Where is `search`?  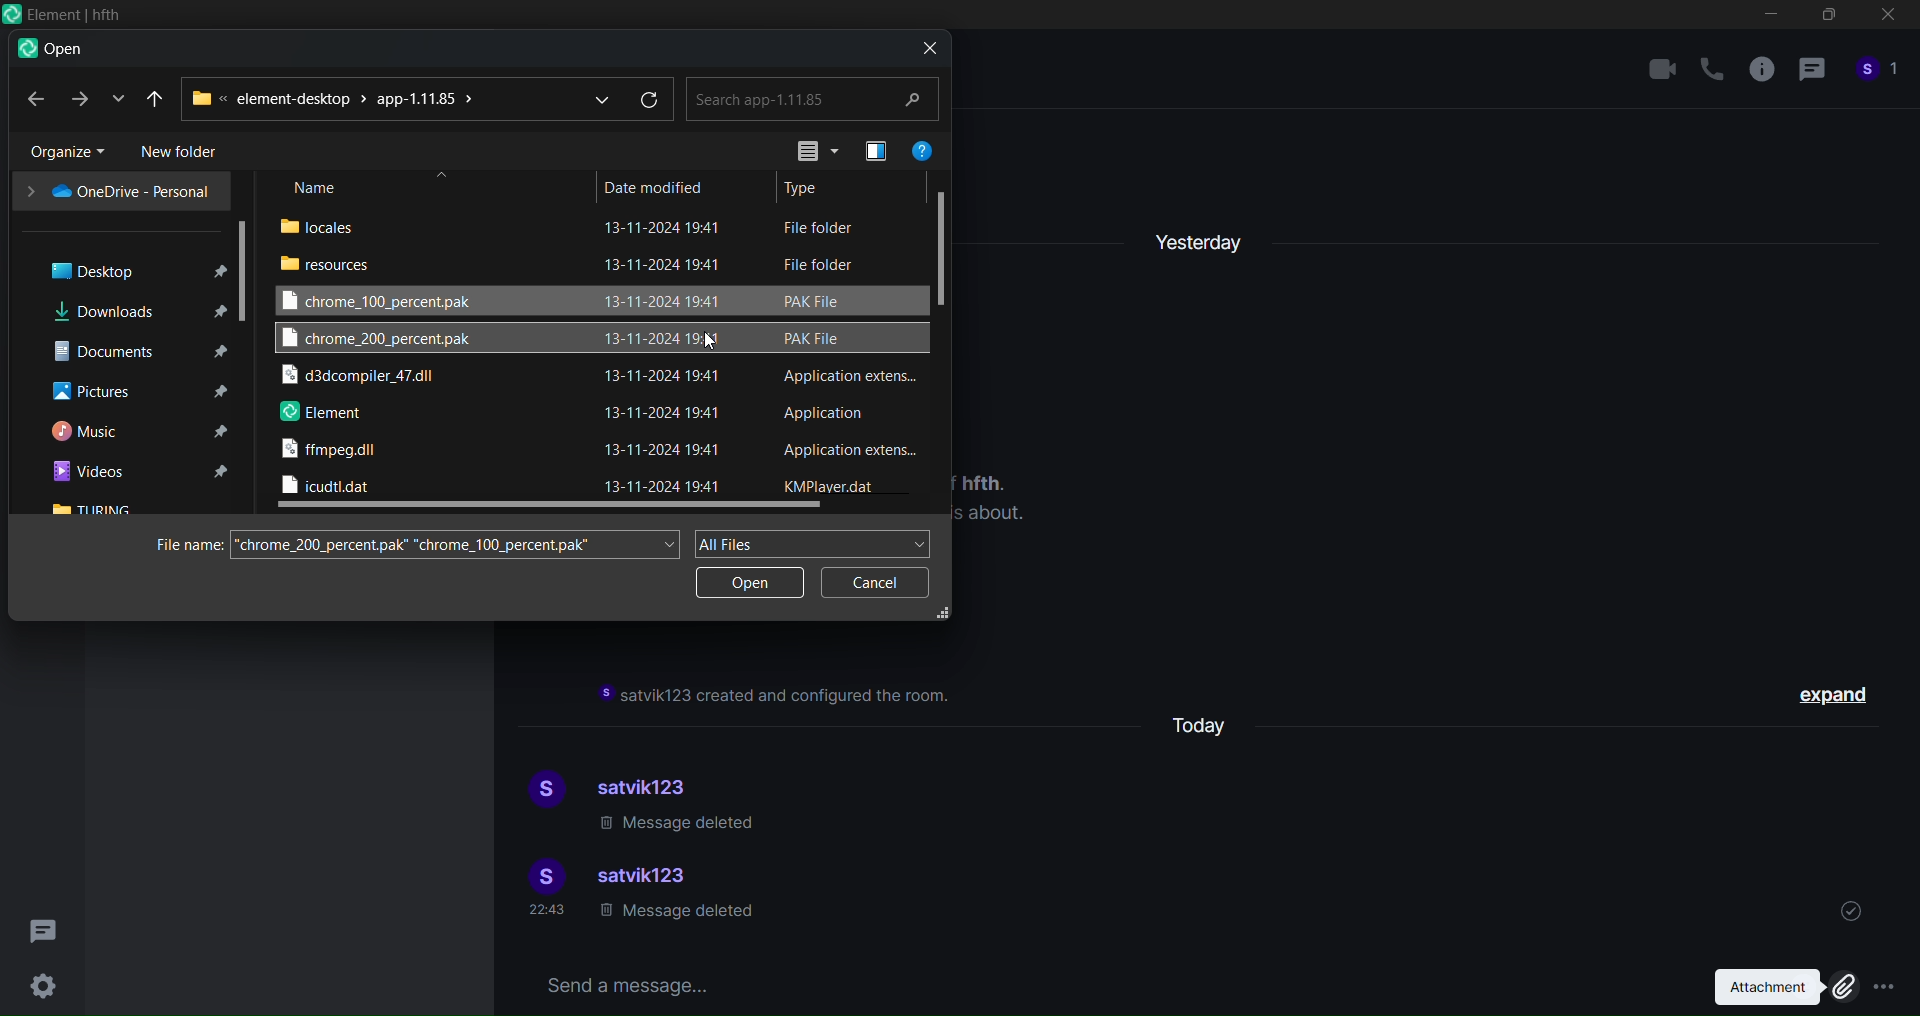
search is located at coordinates (814, 98).